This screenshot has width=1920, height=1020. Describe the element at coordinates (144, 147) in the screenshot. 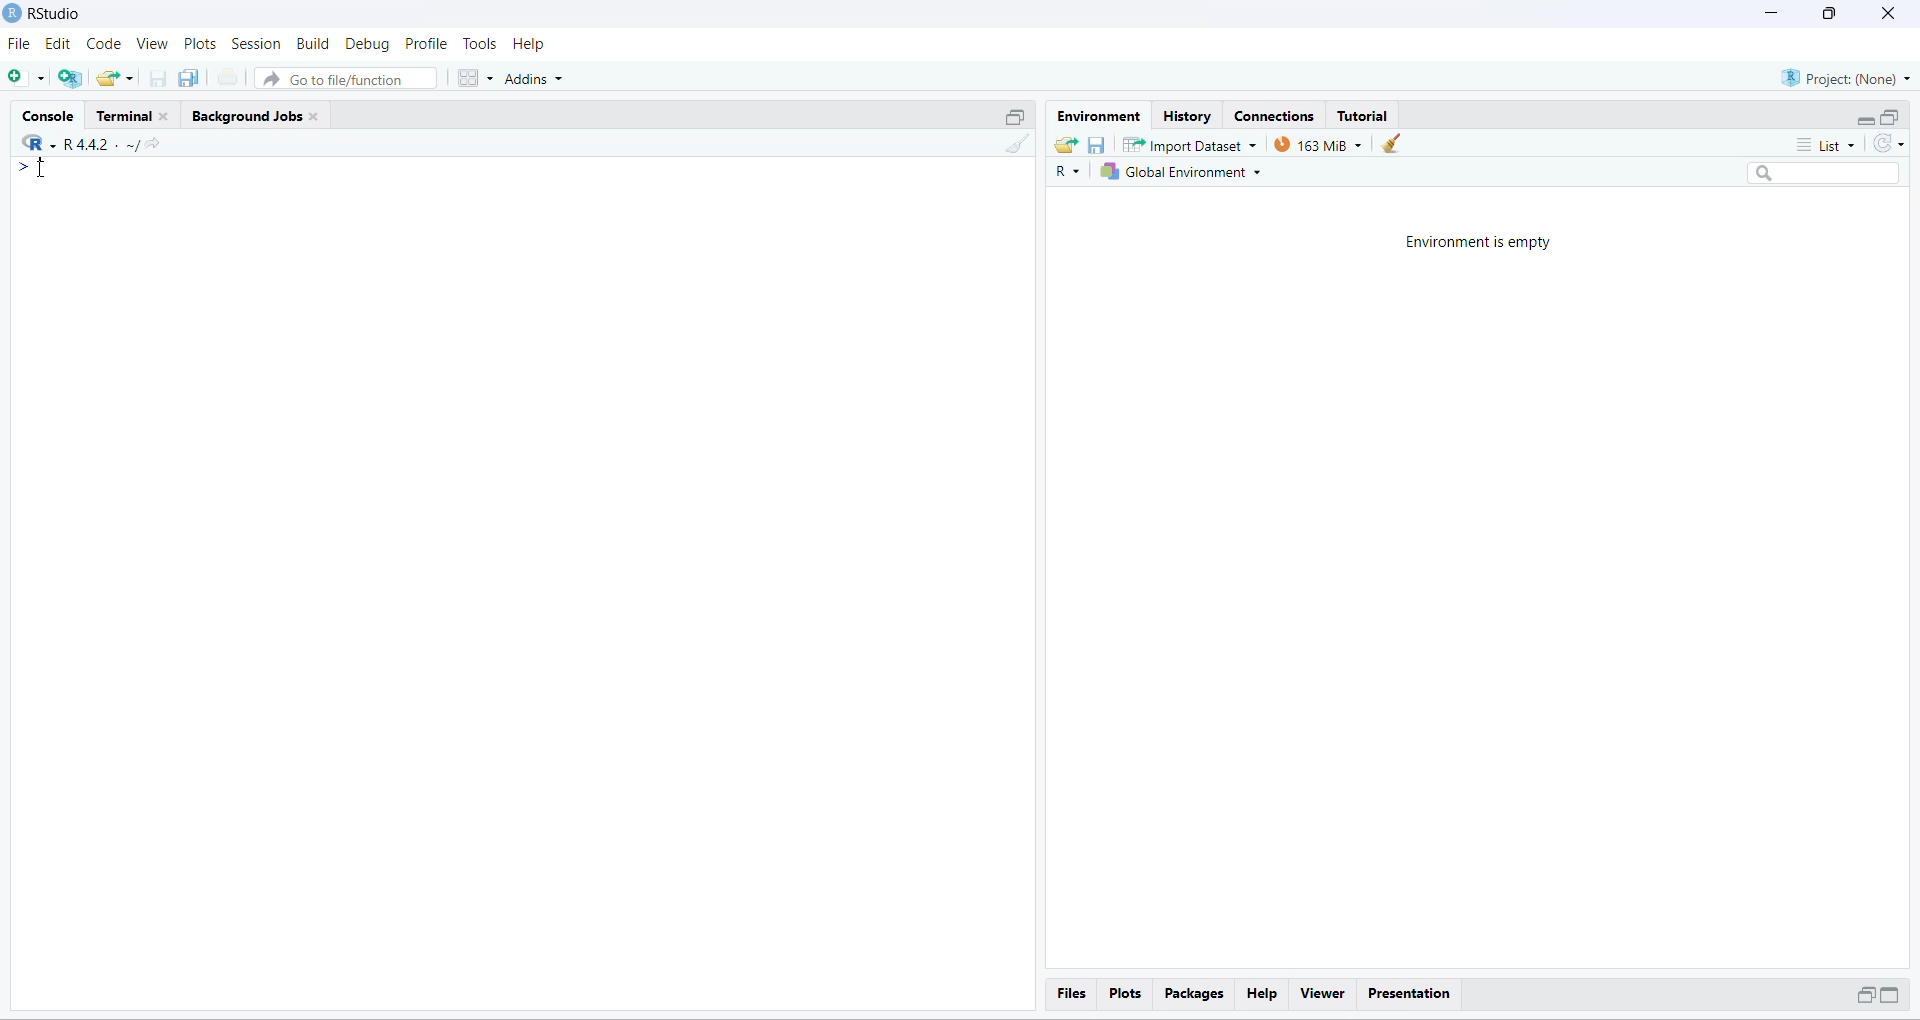

I see `share current directory` at that location.